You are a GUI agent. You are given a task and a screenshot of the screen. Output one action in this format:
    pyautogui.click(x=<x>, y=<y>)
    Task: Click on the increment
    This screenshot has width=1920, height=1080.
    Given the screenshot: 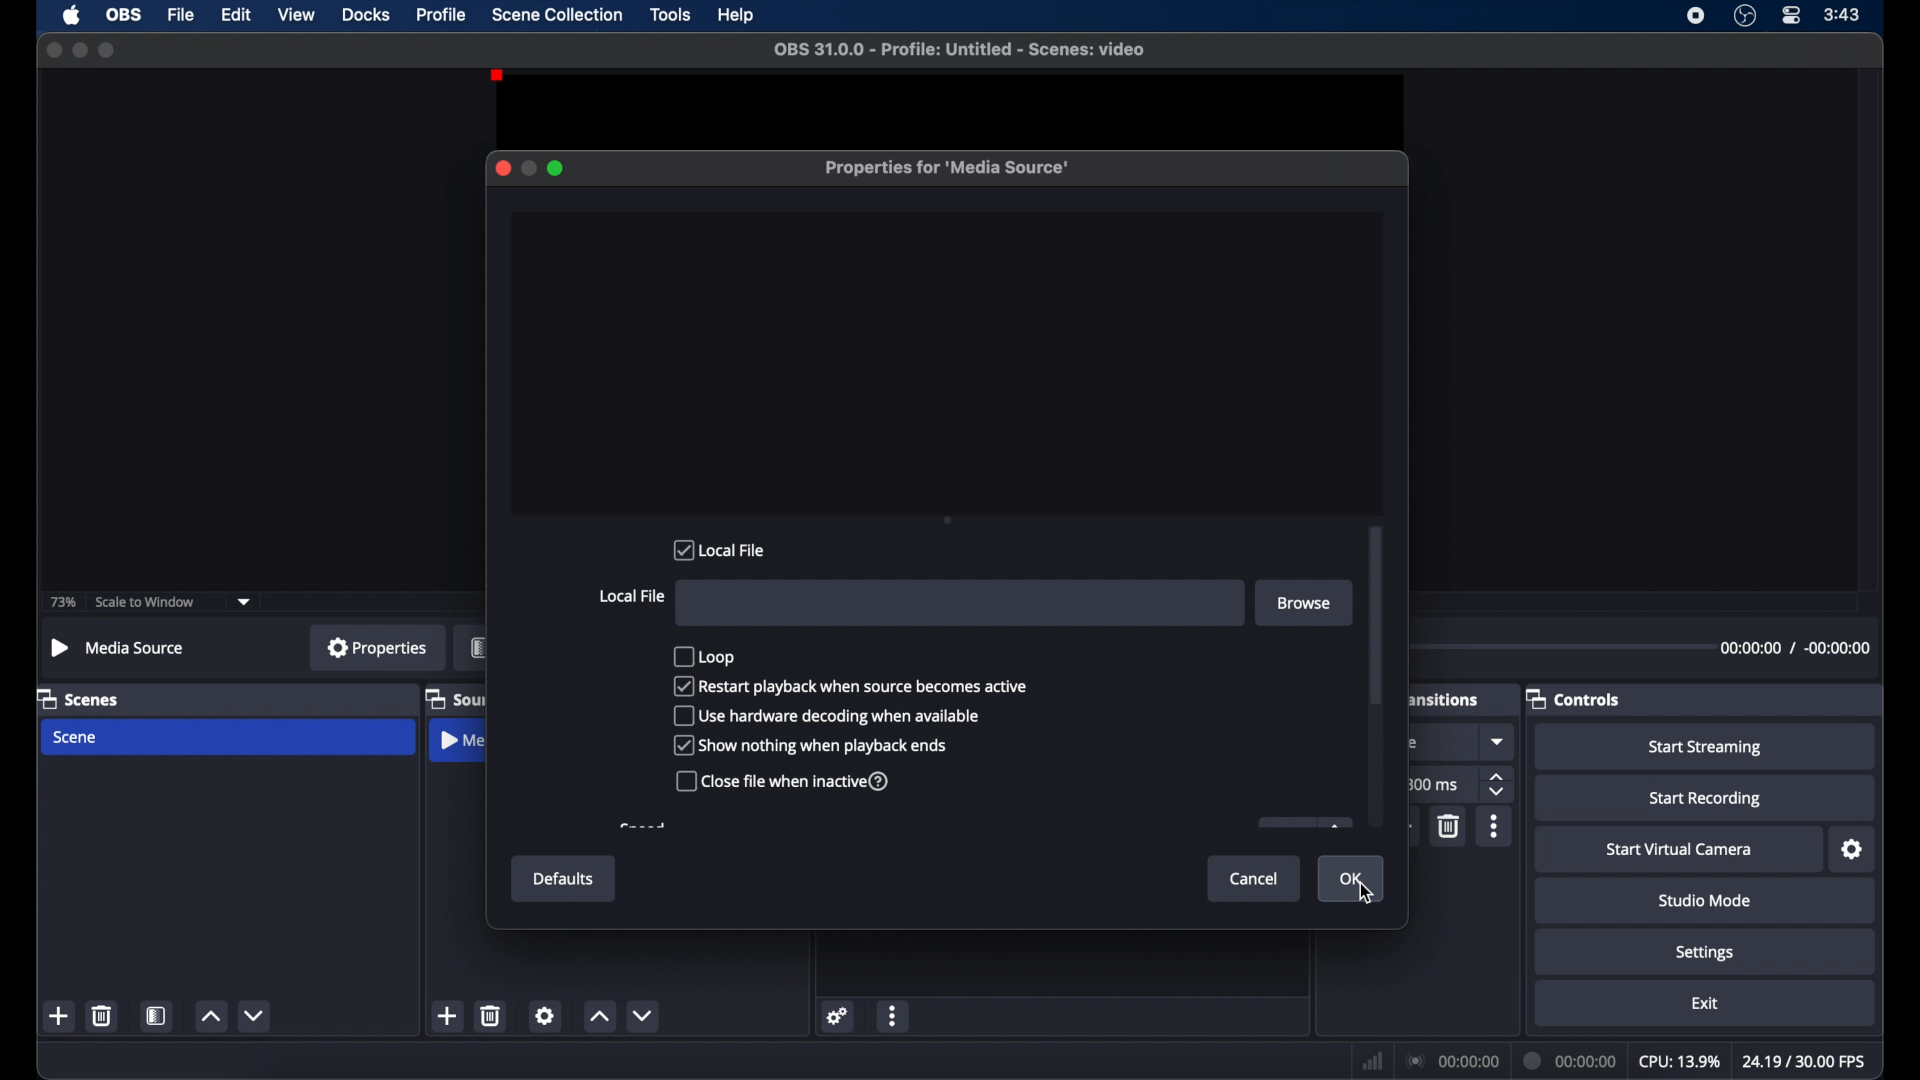 What is the action you would take?
    pyautogui.click(x=599, y=1017)
    